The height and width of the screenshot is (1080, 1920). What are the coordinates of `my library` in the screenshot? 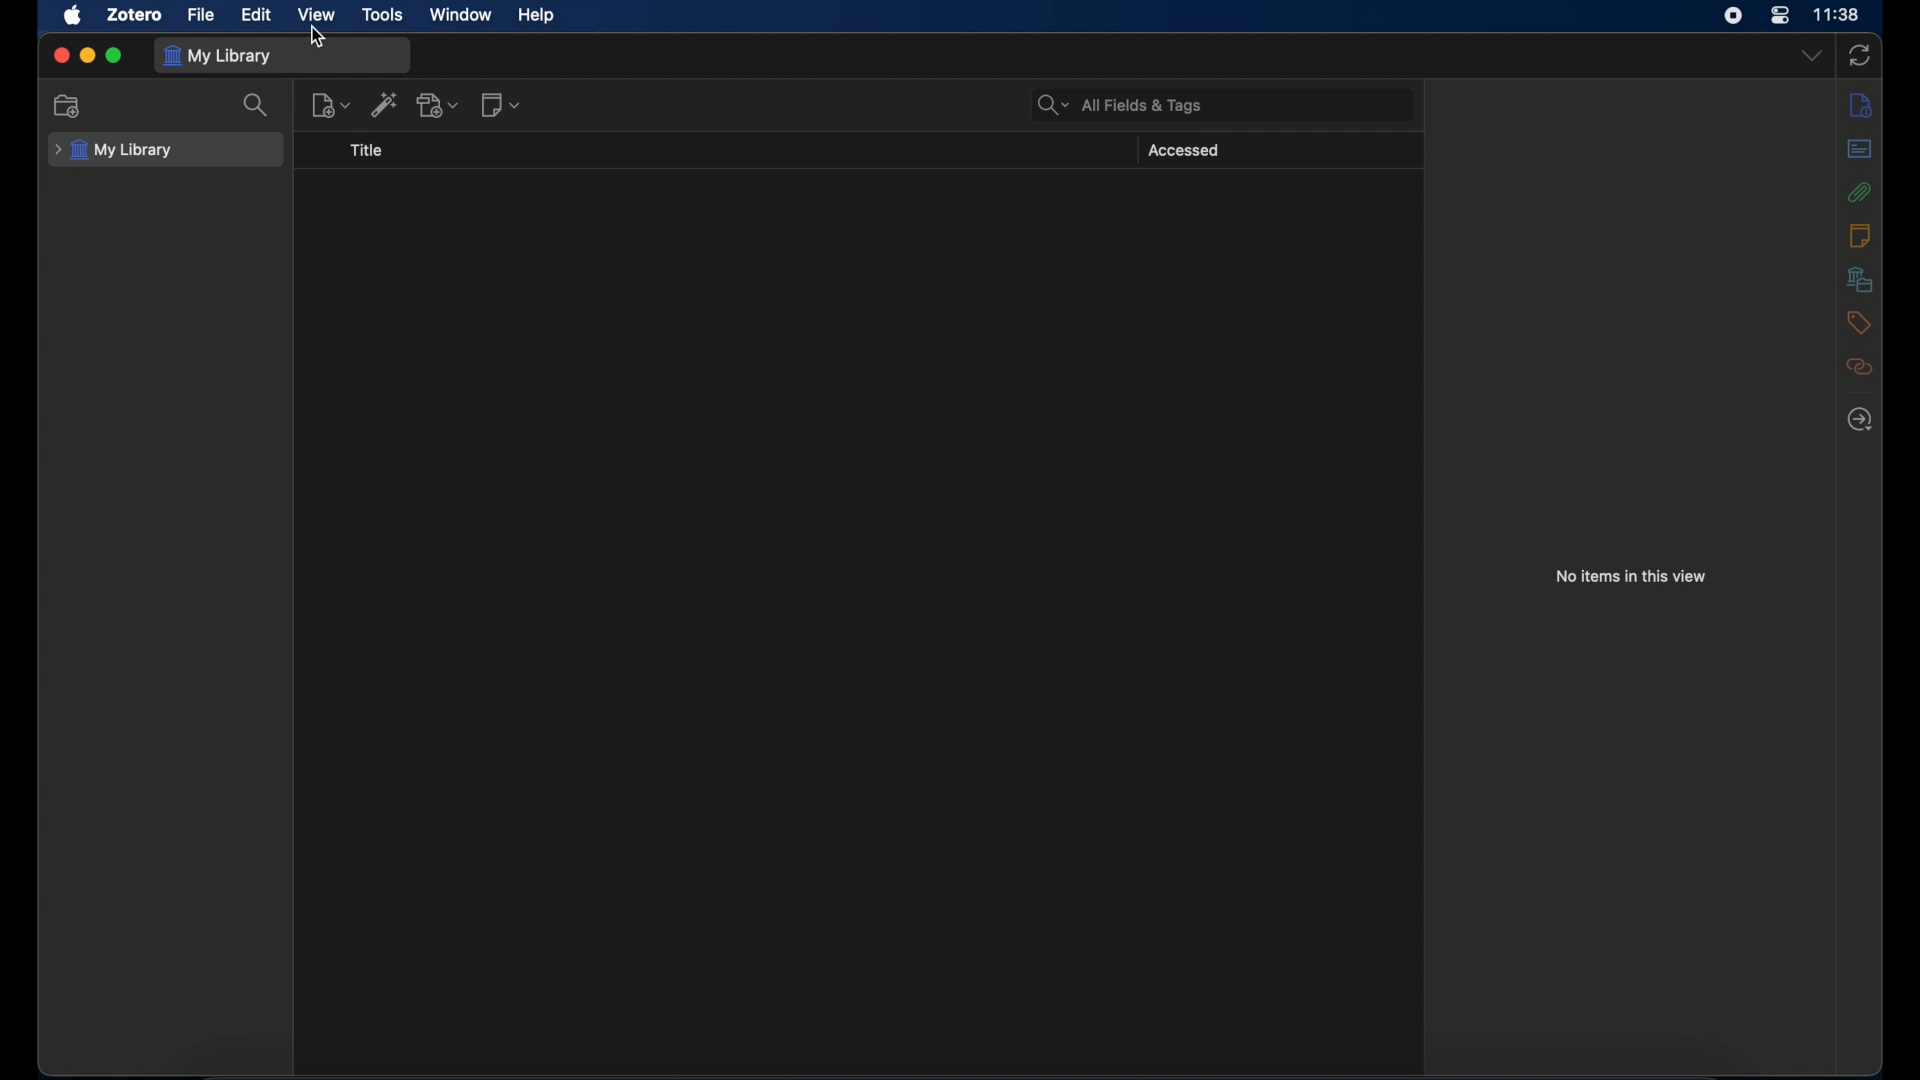 It's located at (113, 150).